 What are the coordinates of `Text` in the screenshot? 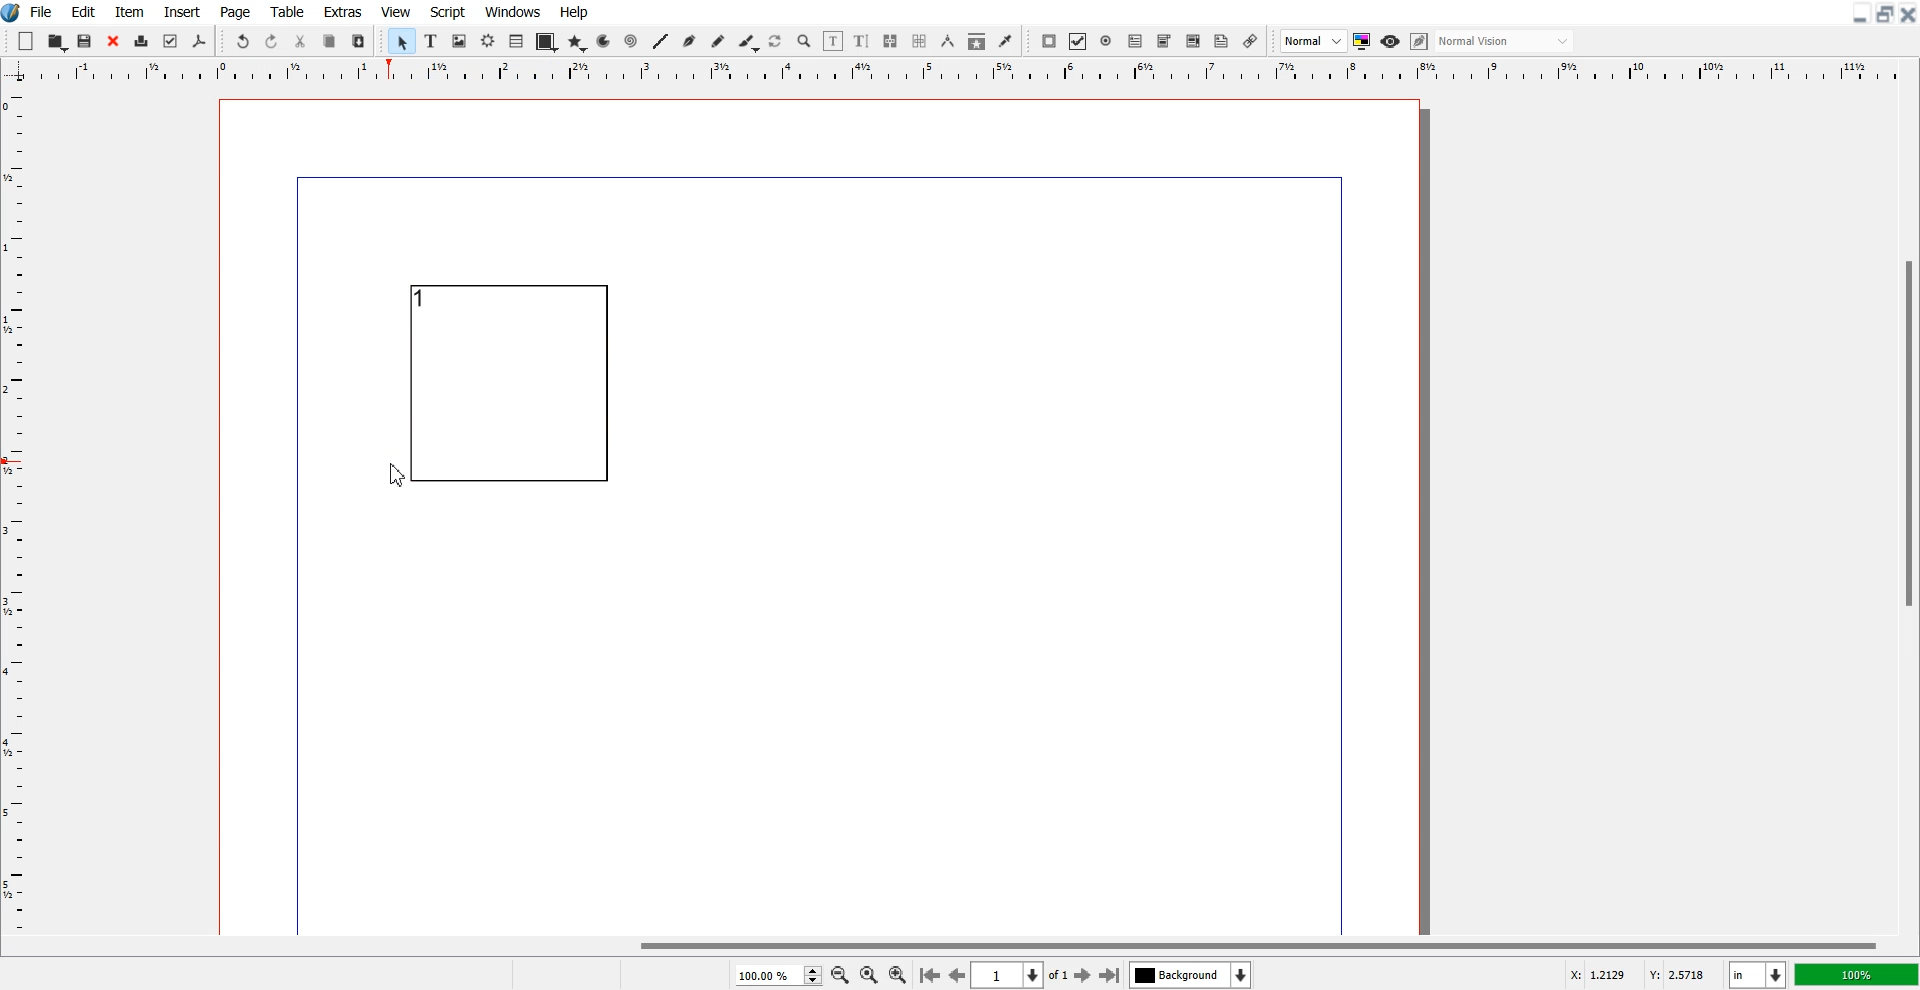 It's located at (137, 976).